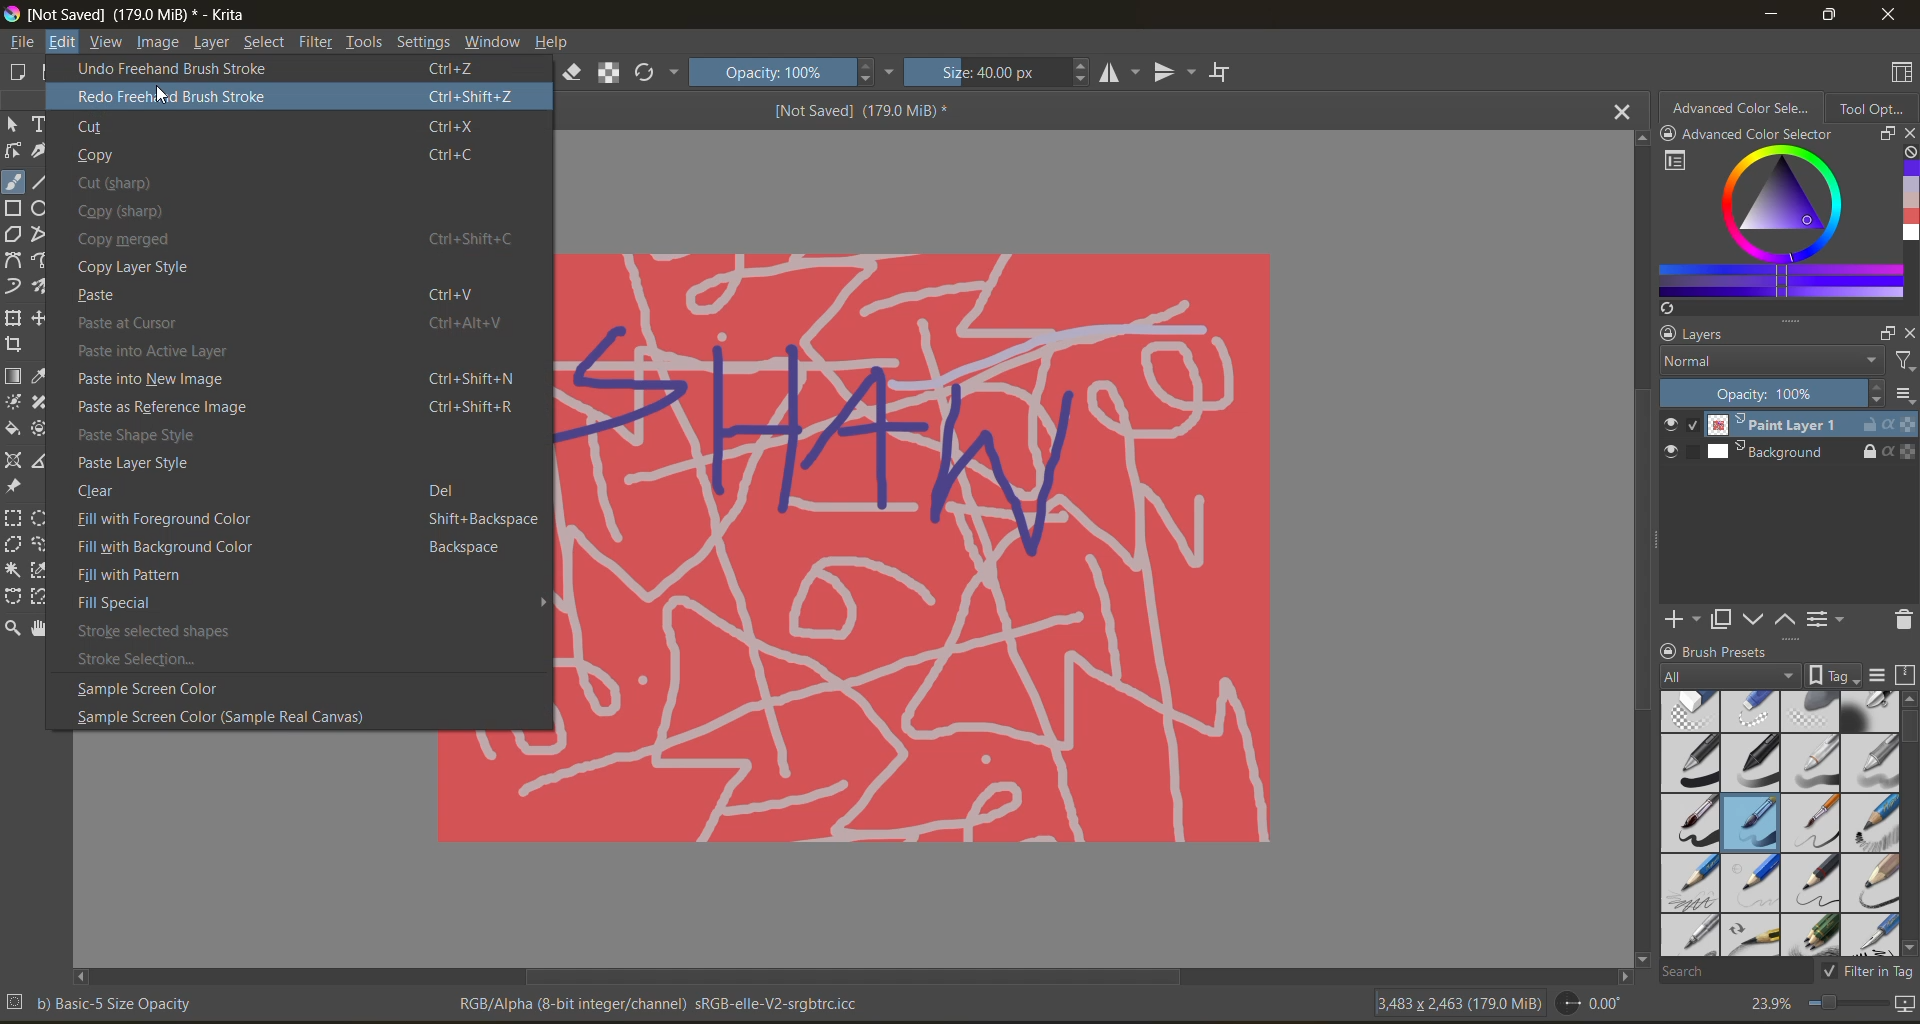  What do you see at coordinates (1904, 72) in the screenshot?
I see `choose workspace` at bounding box center [1904, 72].